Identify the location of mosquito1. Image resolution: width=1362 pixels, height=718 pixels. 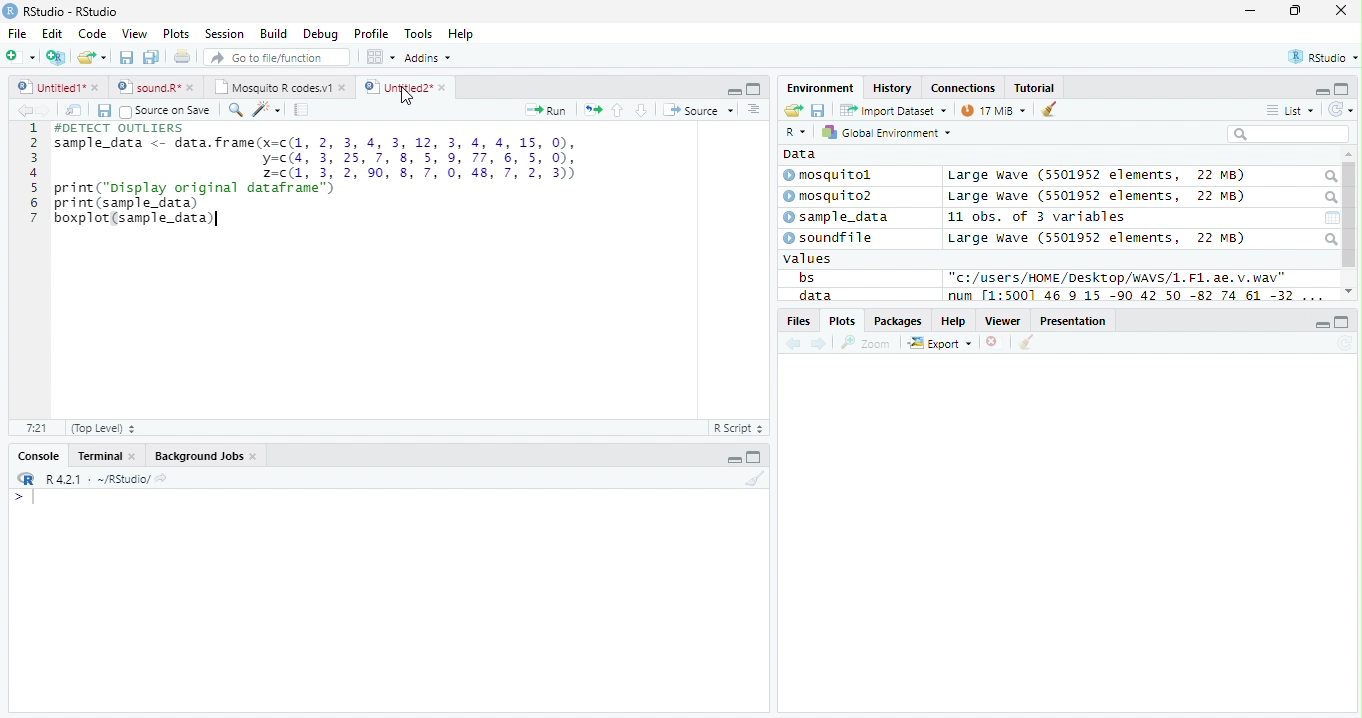
(831, 176).